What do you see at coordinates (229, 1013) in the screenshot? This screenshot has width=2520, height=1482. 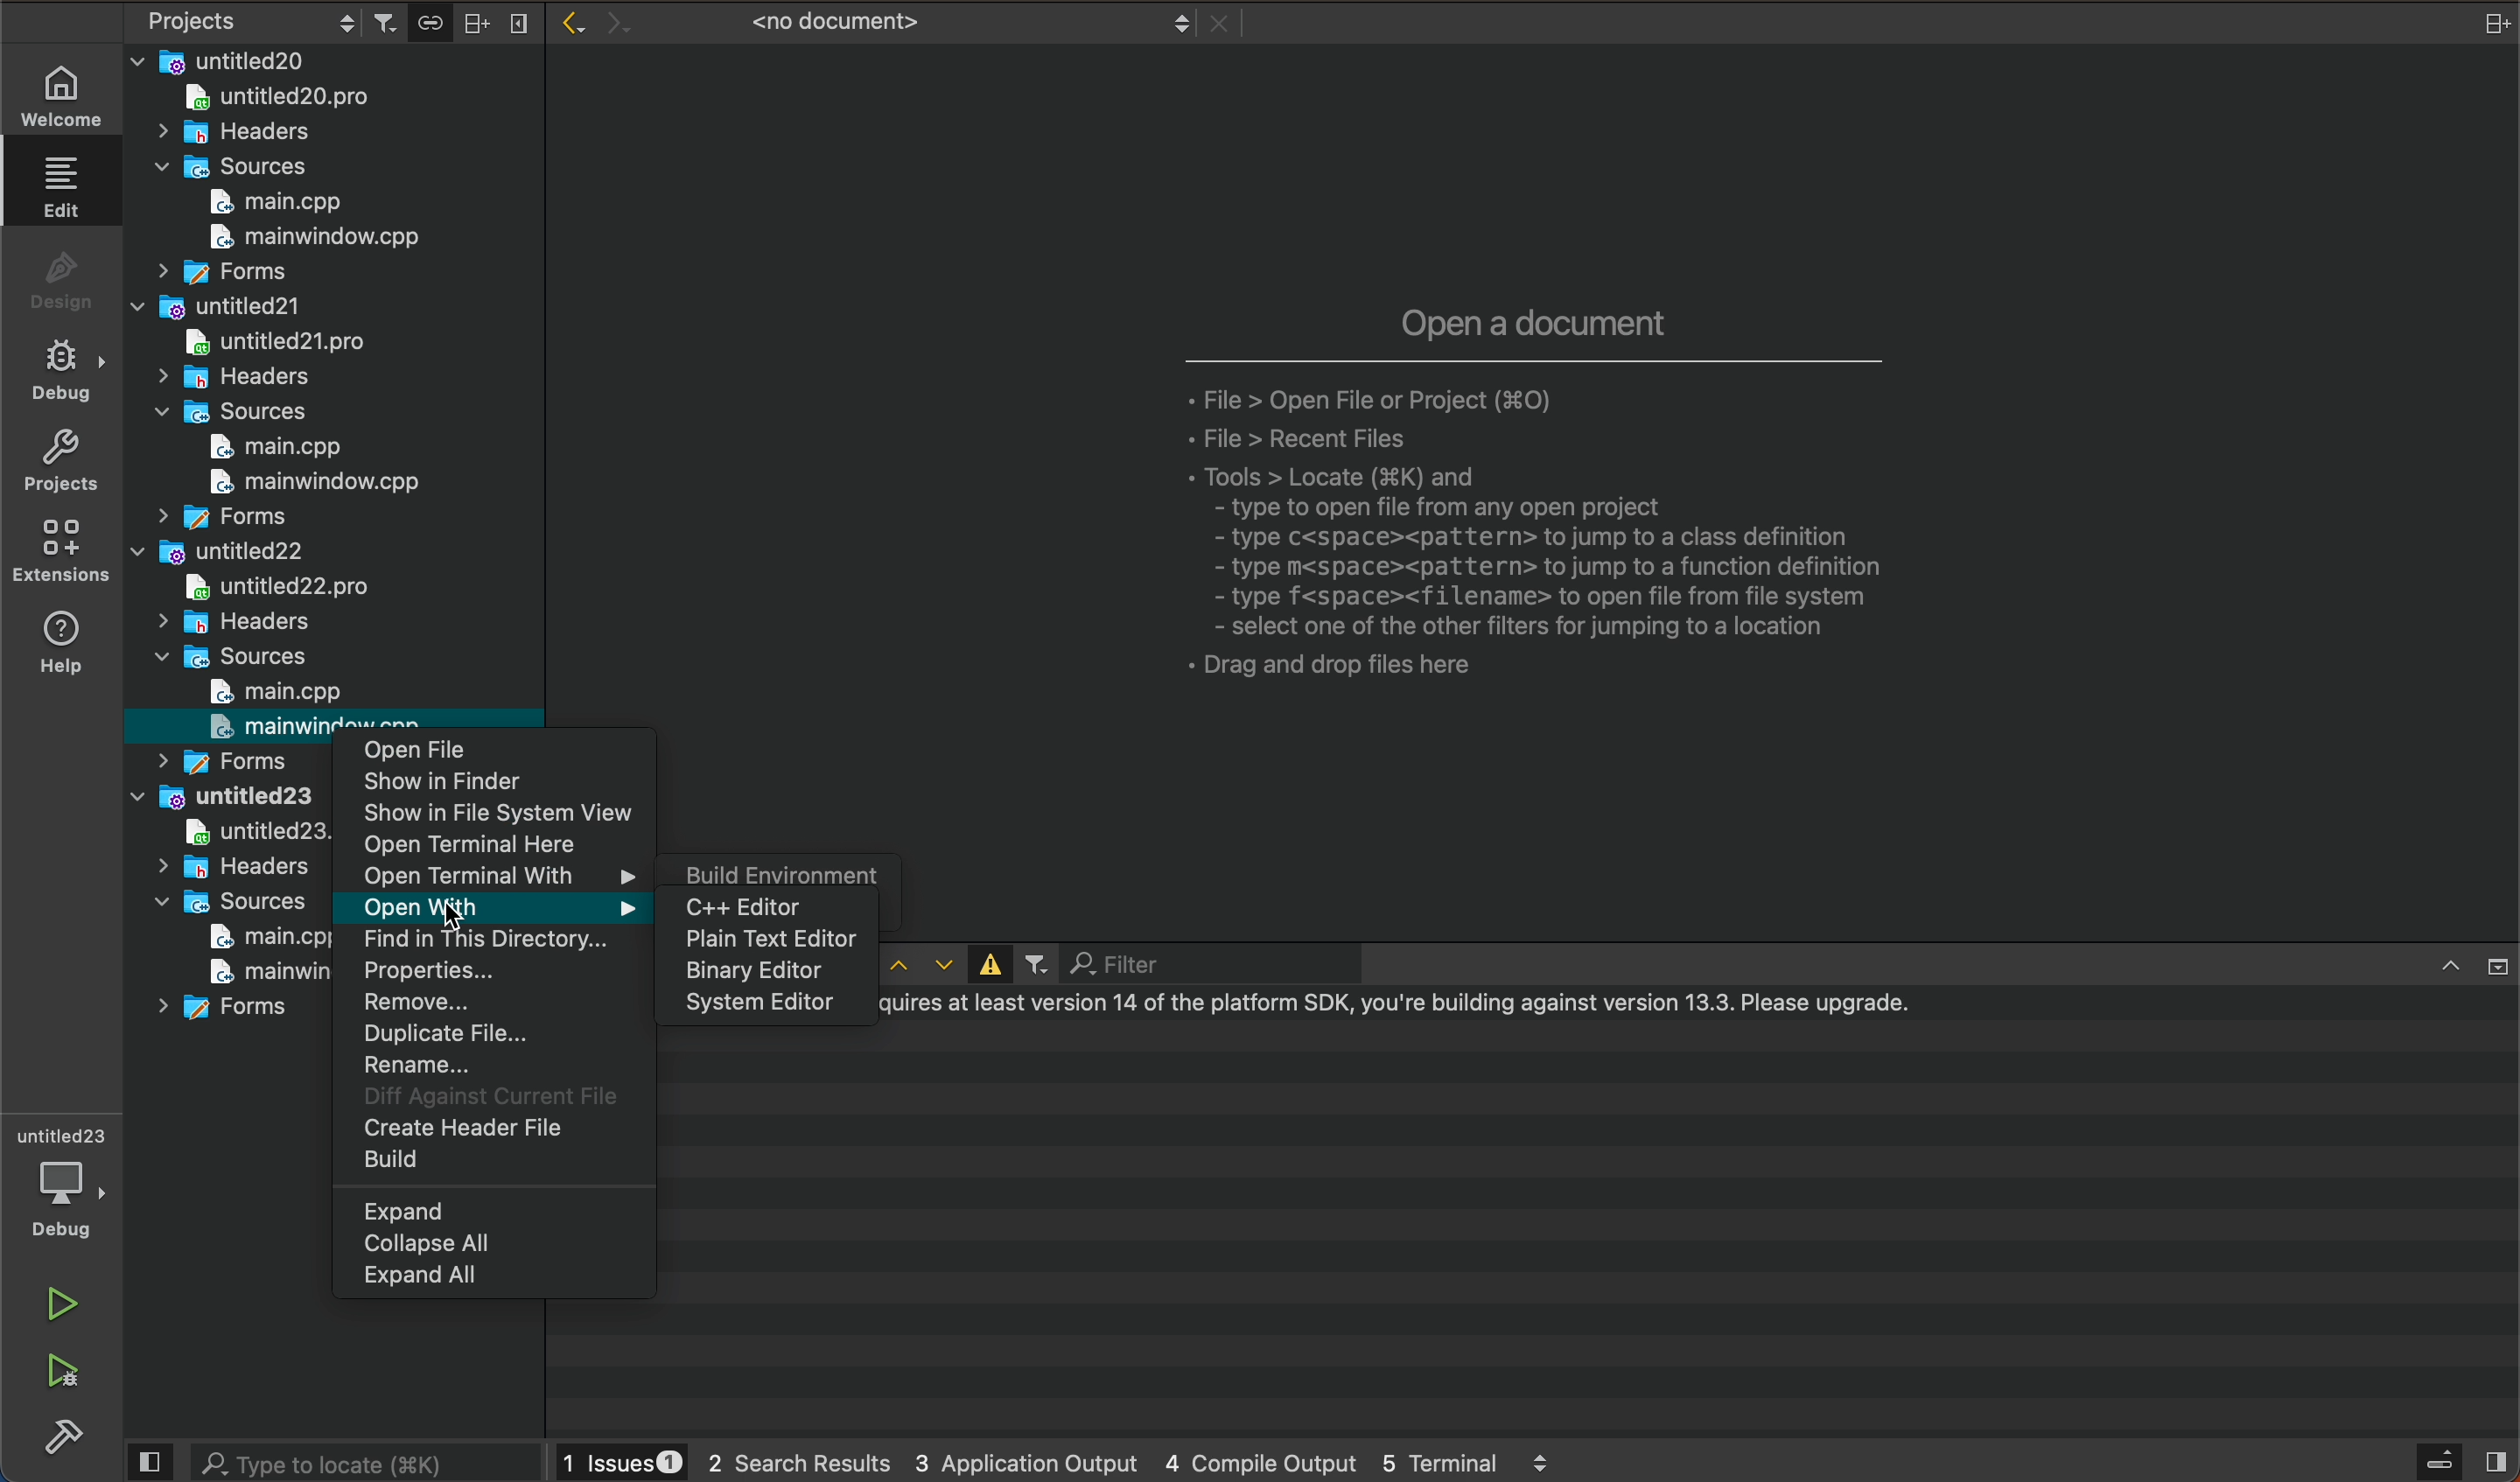 I see `forms` at bounding box center [229, 1013].